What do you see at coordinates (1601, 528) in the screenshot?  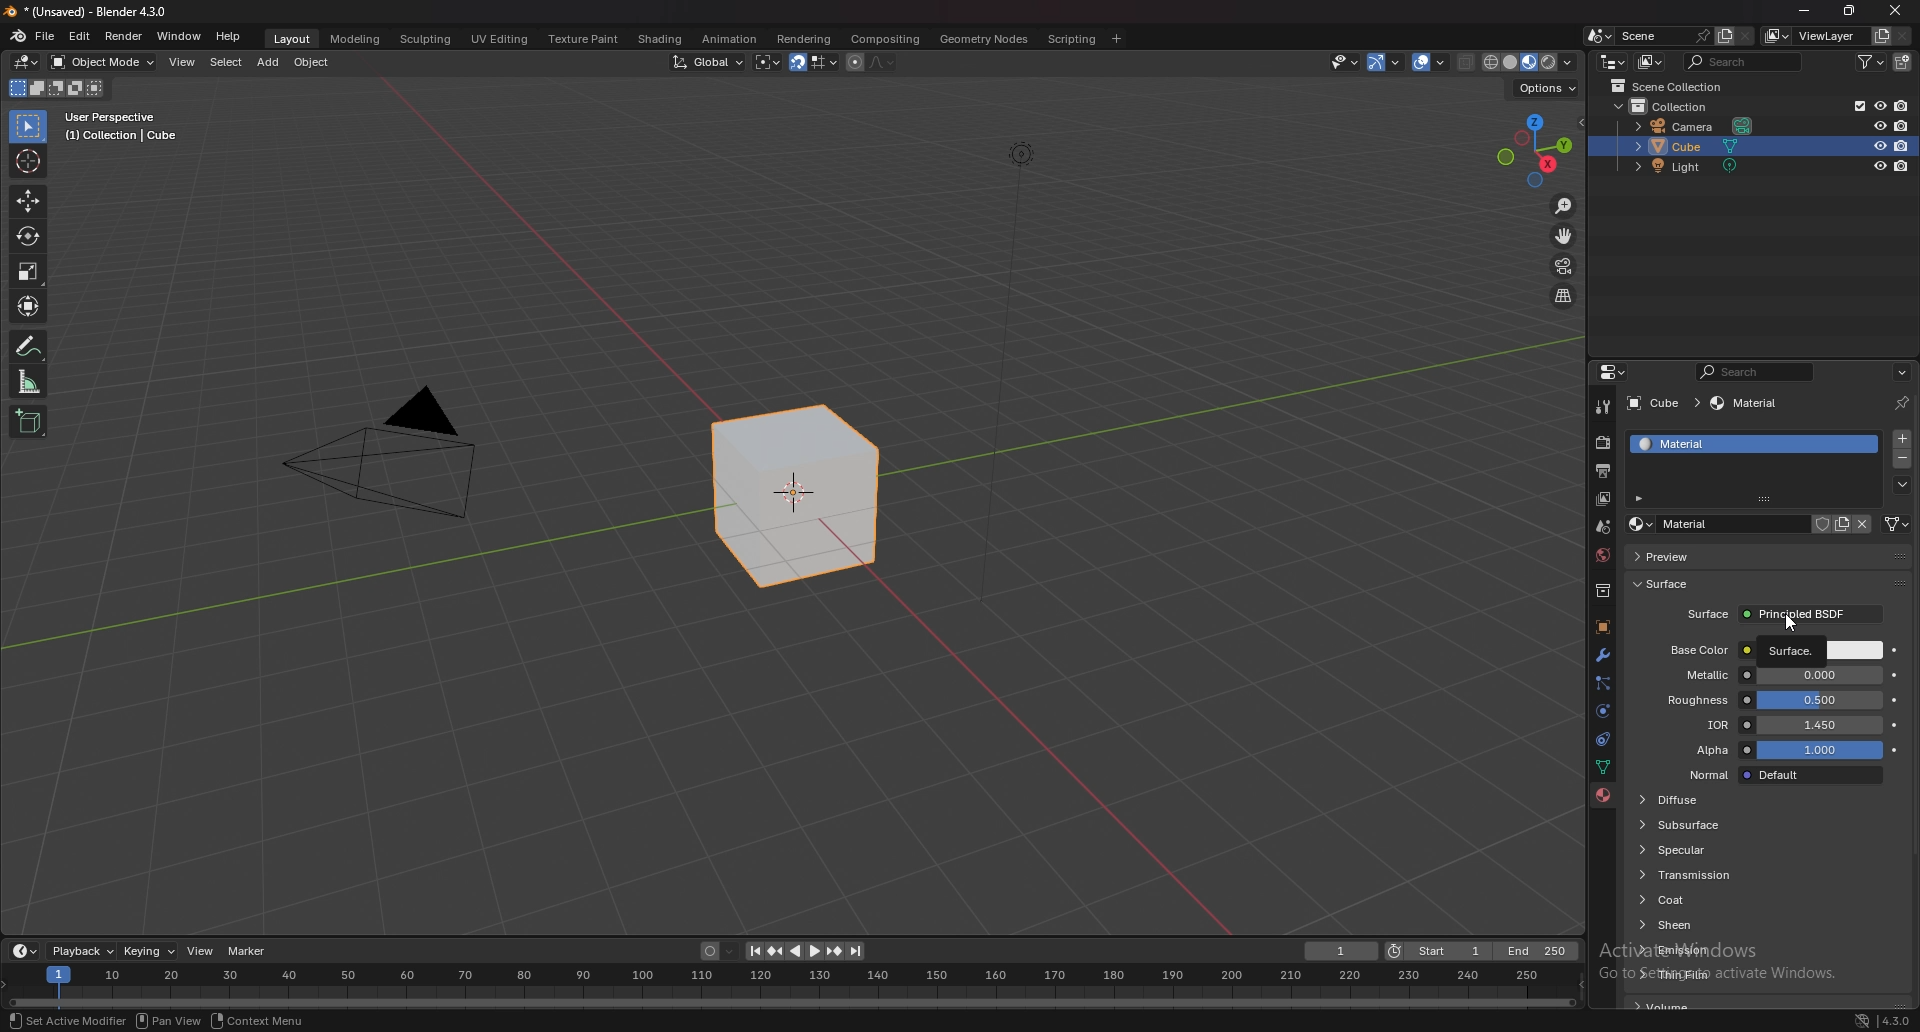 I see `scene` at bounding box center [1601, 528].